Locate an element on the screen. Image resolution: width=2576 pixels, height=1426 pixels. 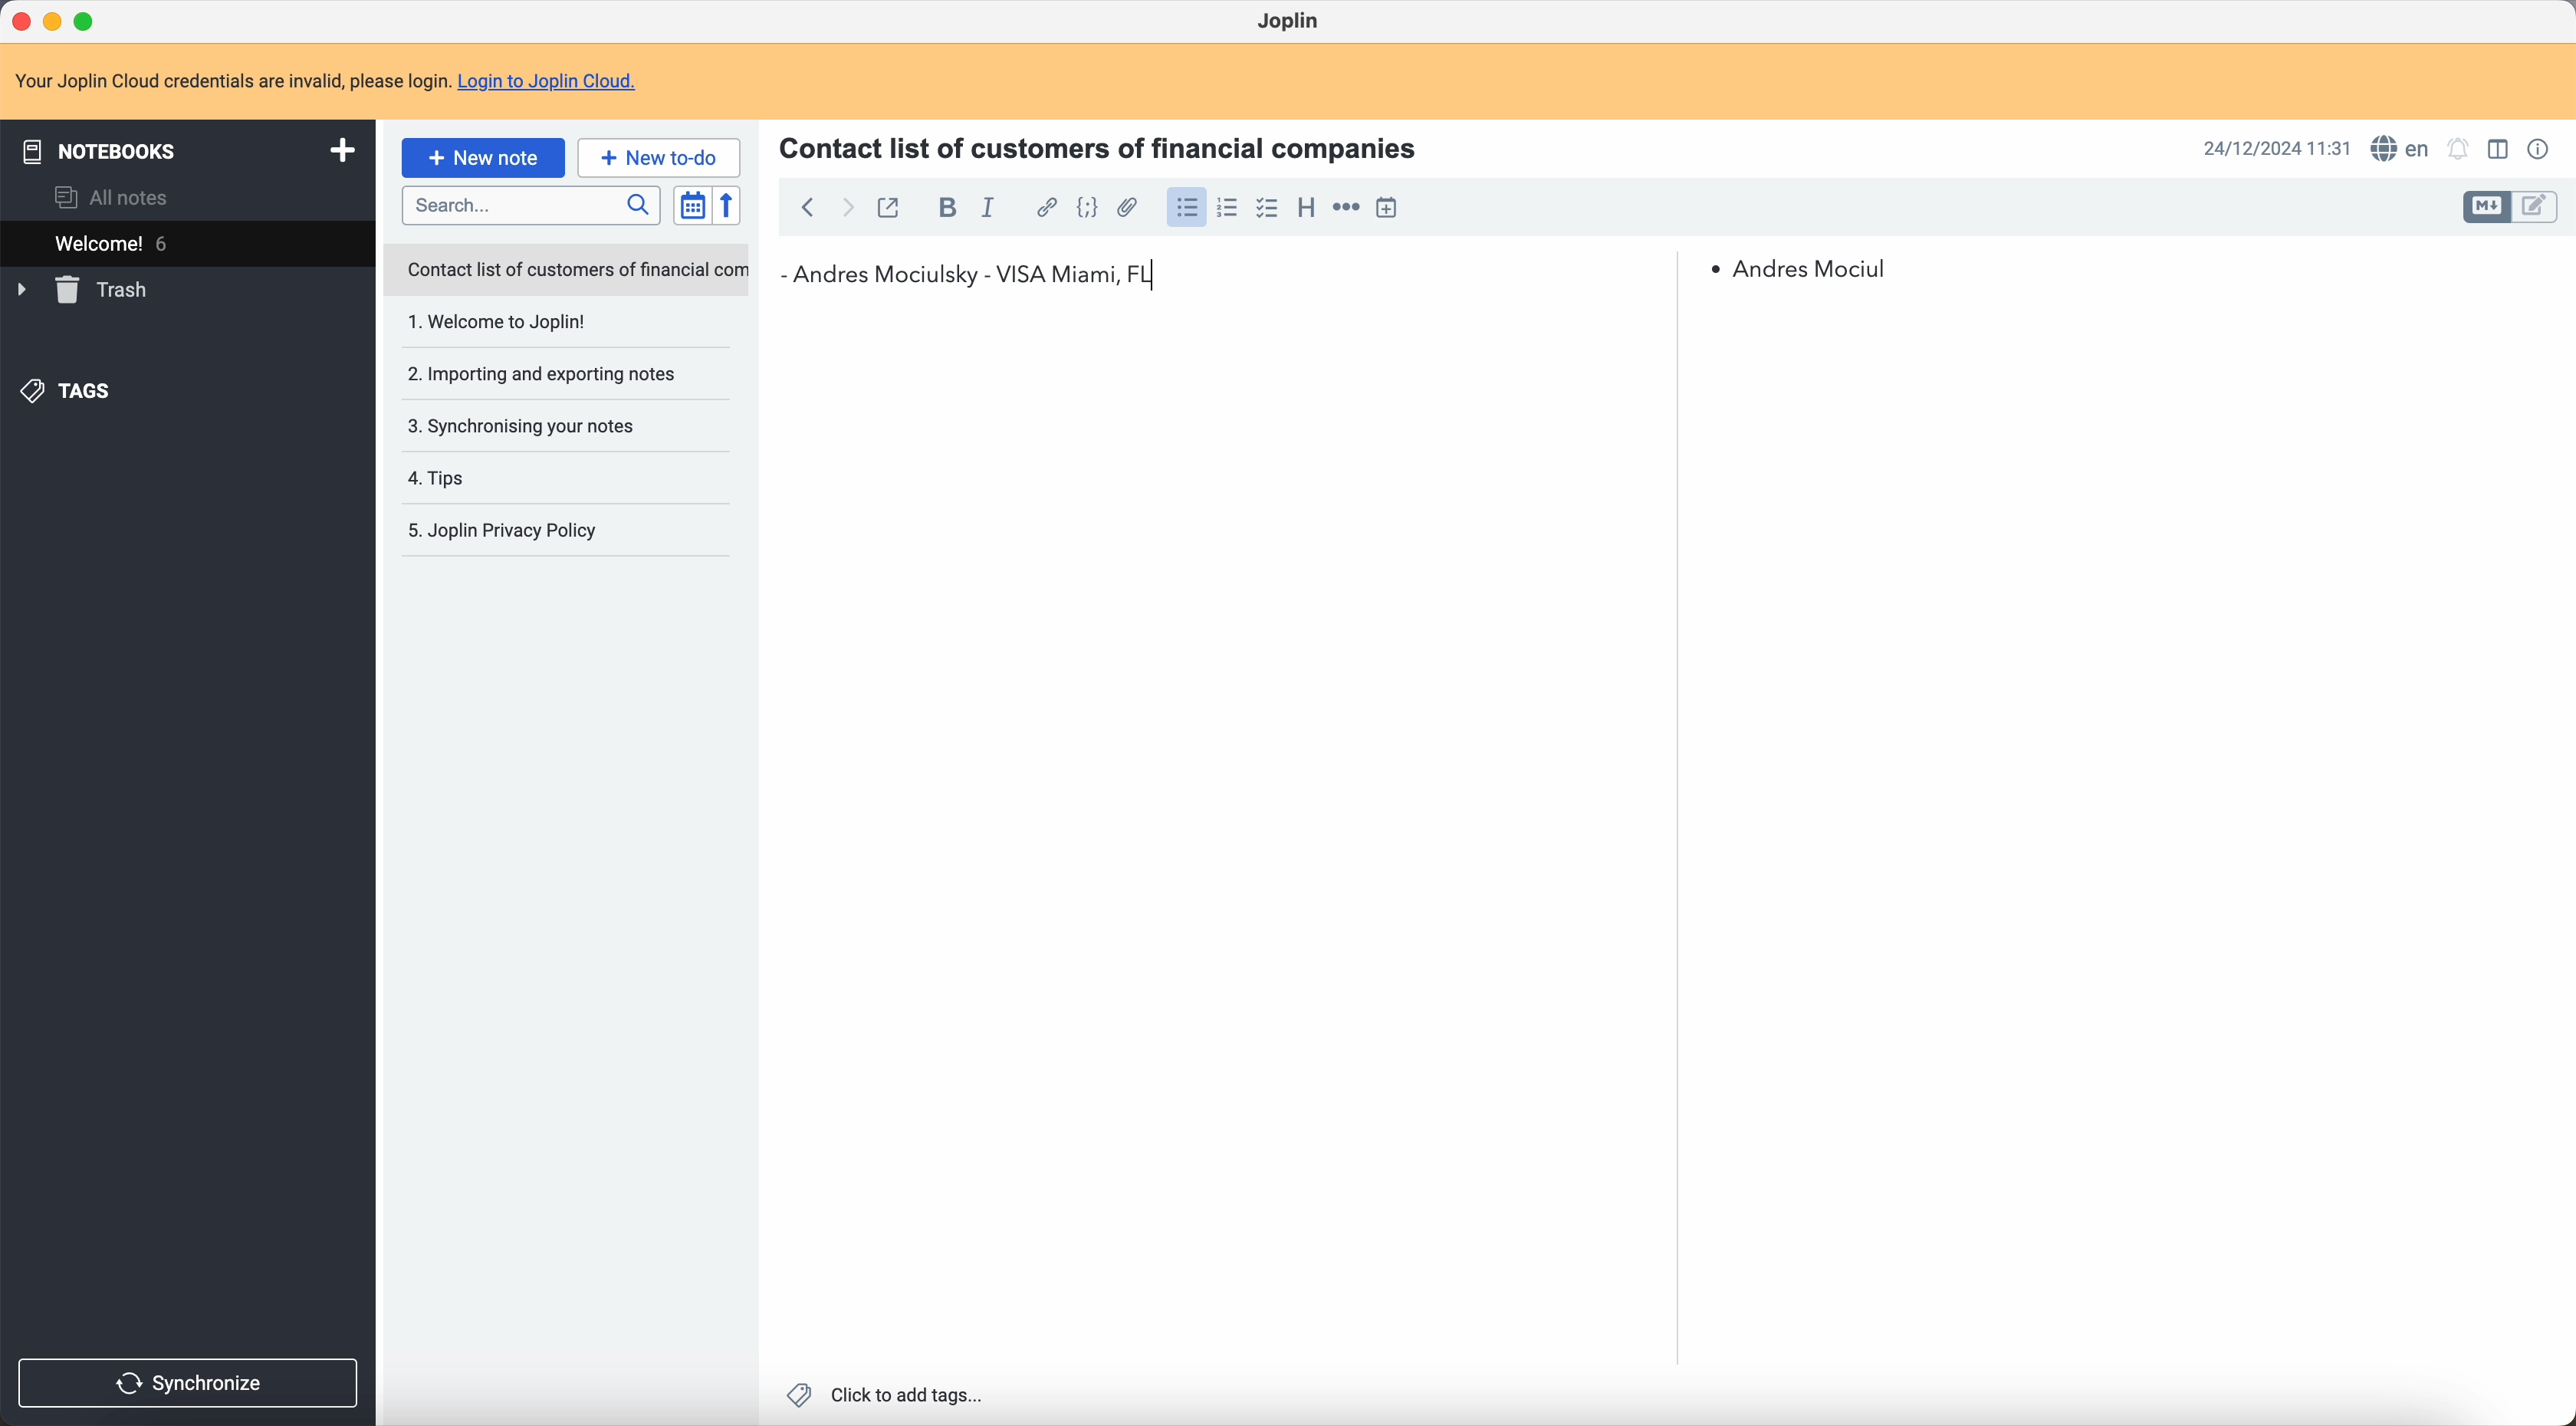
notebooks is located at coordinates (184, 149).